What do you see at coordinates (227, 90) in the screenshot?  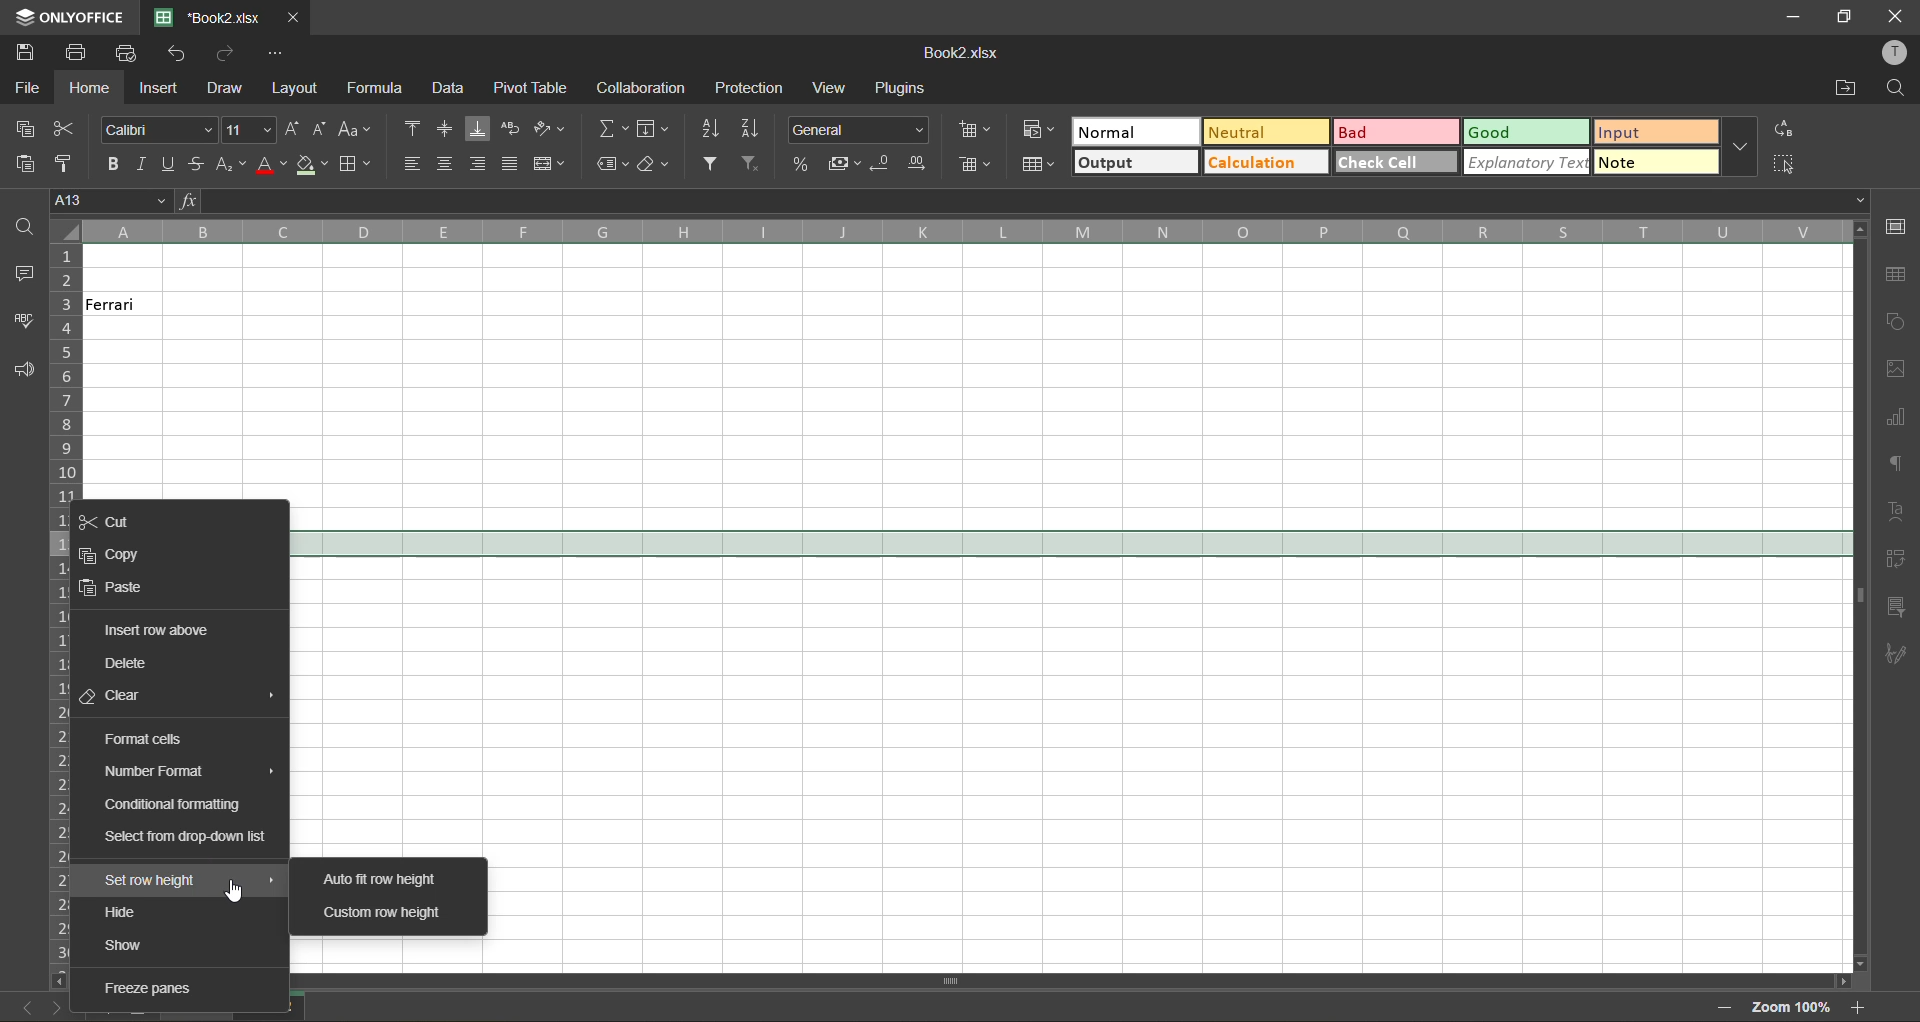 I see `draw` at bounding box center [227, 90].